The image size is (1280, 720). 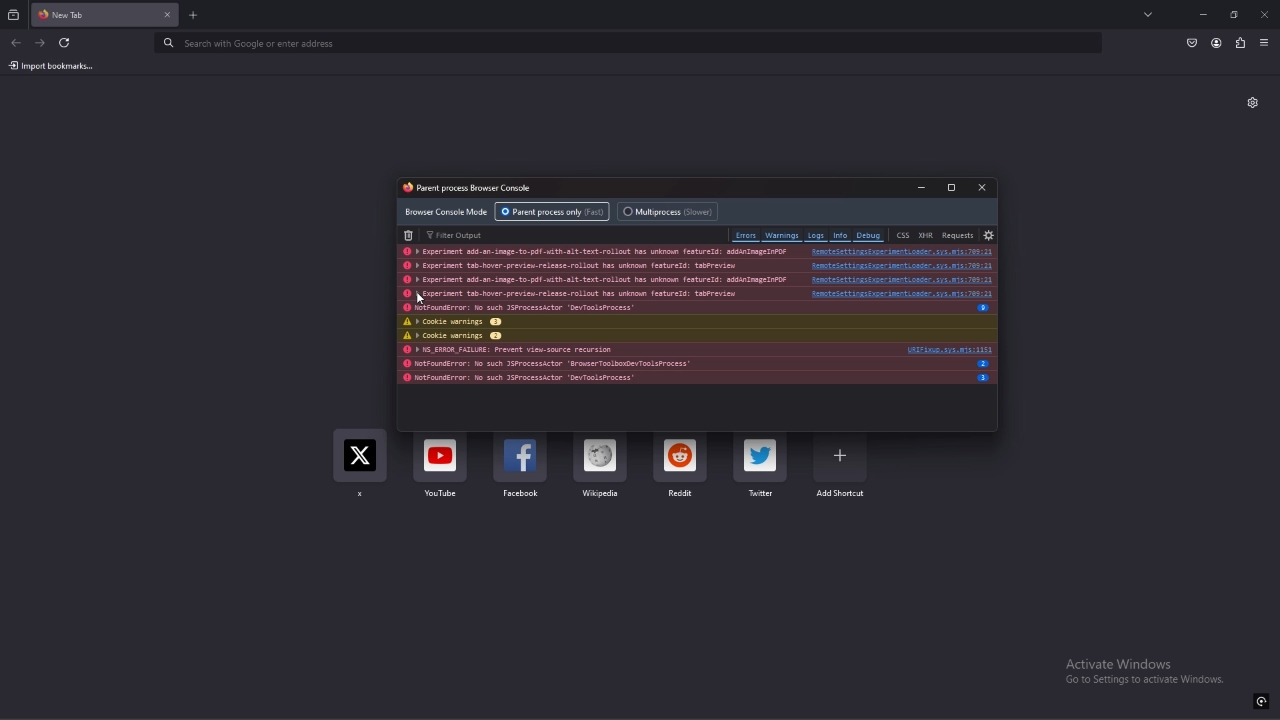 I want to click on refresh, so click(x=66, y=43).